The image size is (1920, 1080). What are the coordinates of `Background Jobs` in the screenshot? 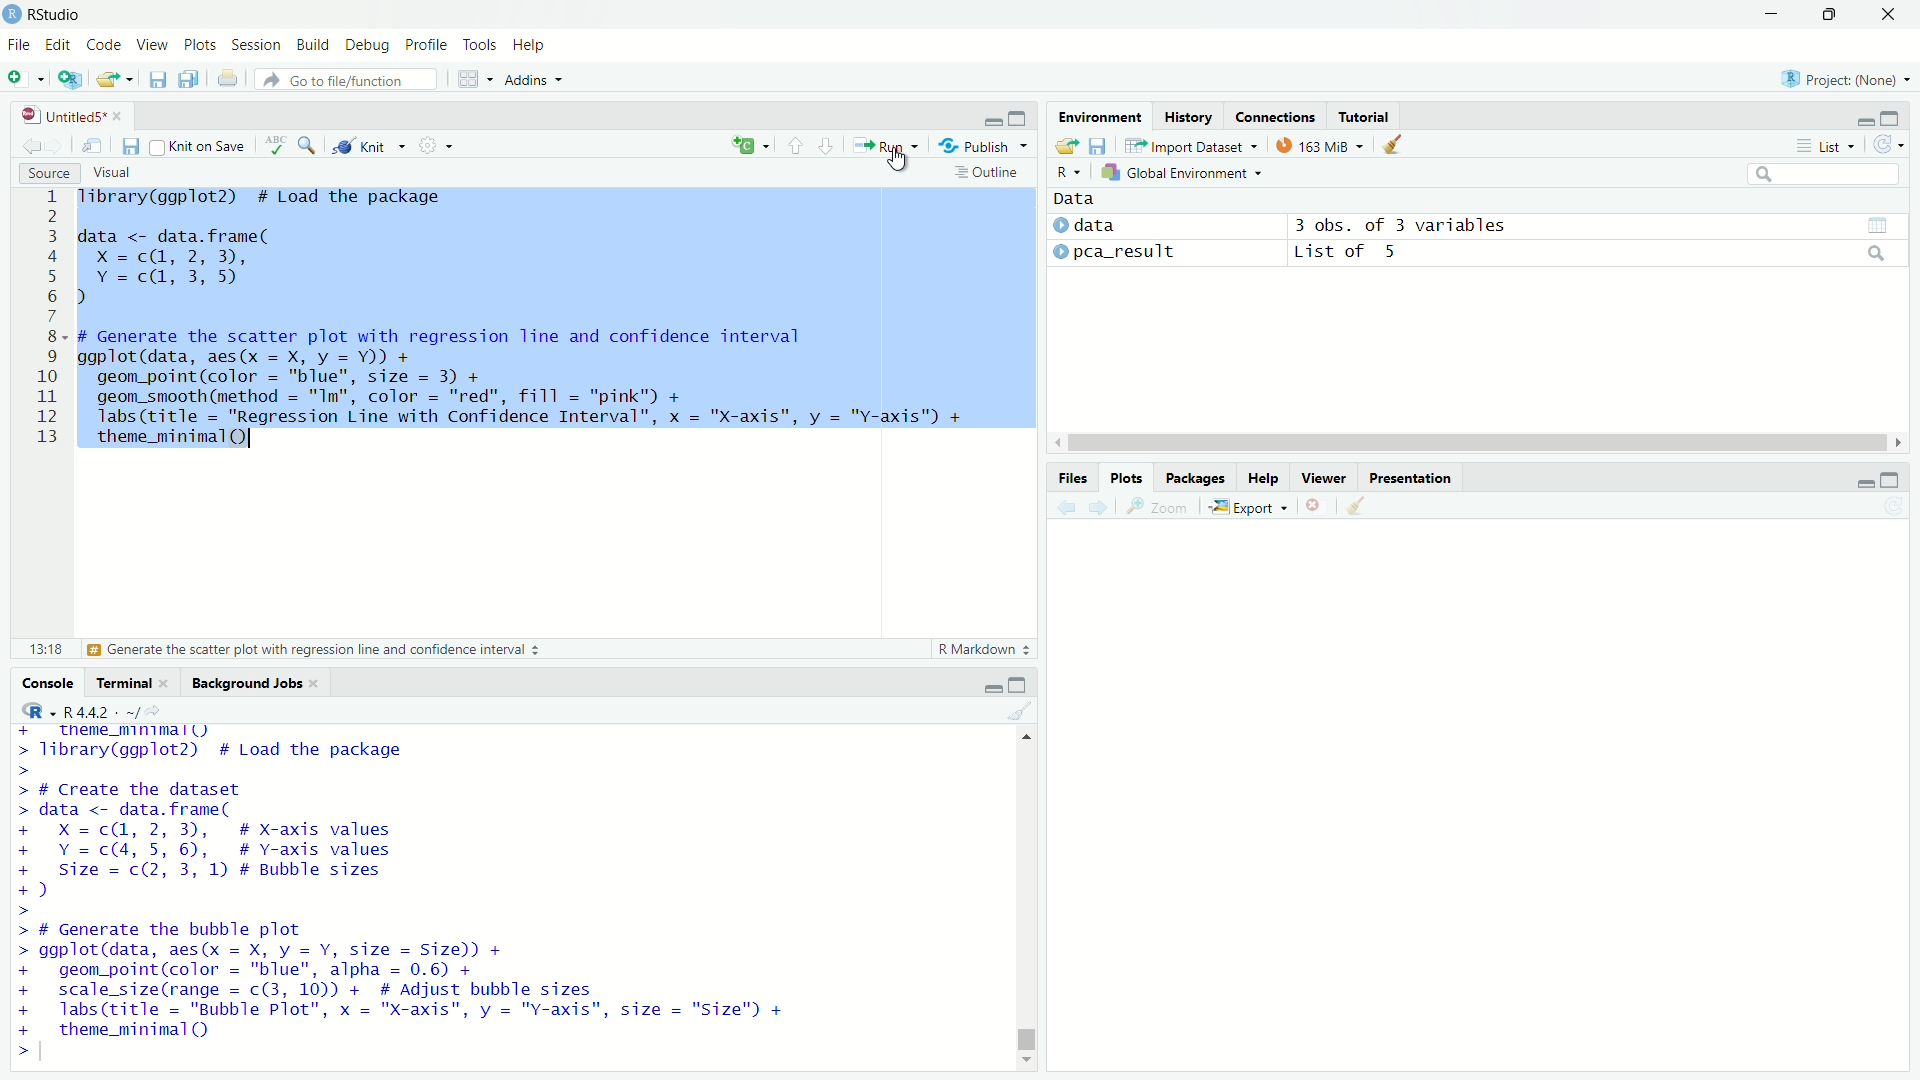 It's located at (244, 684).